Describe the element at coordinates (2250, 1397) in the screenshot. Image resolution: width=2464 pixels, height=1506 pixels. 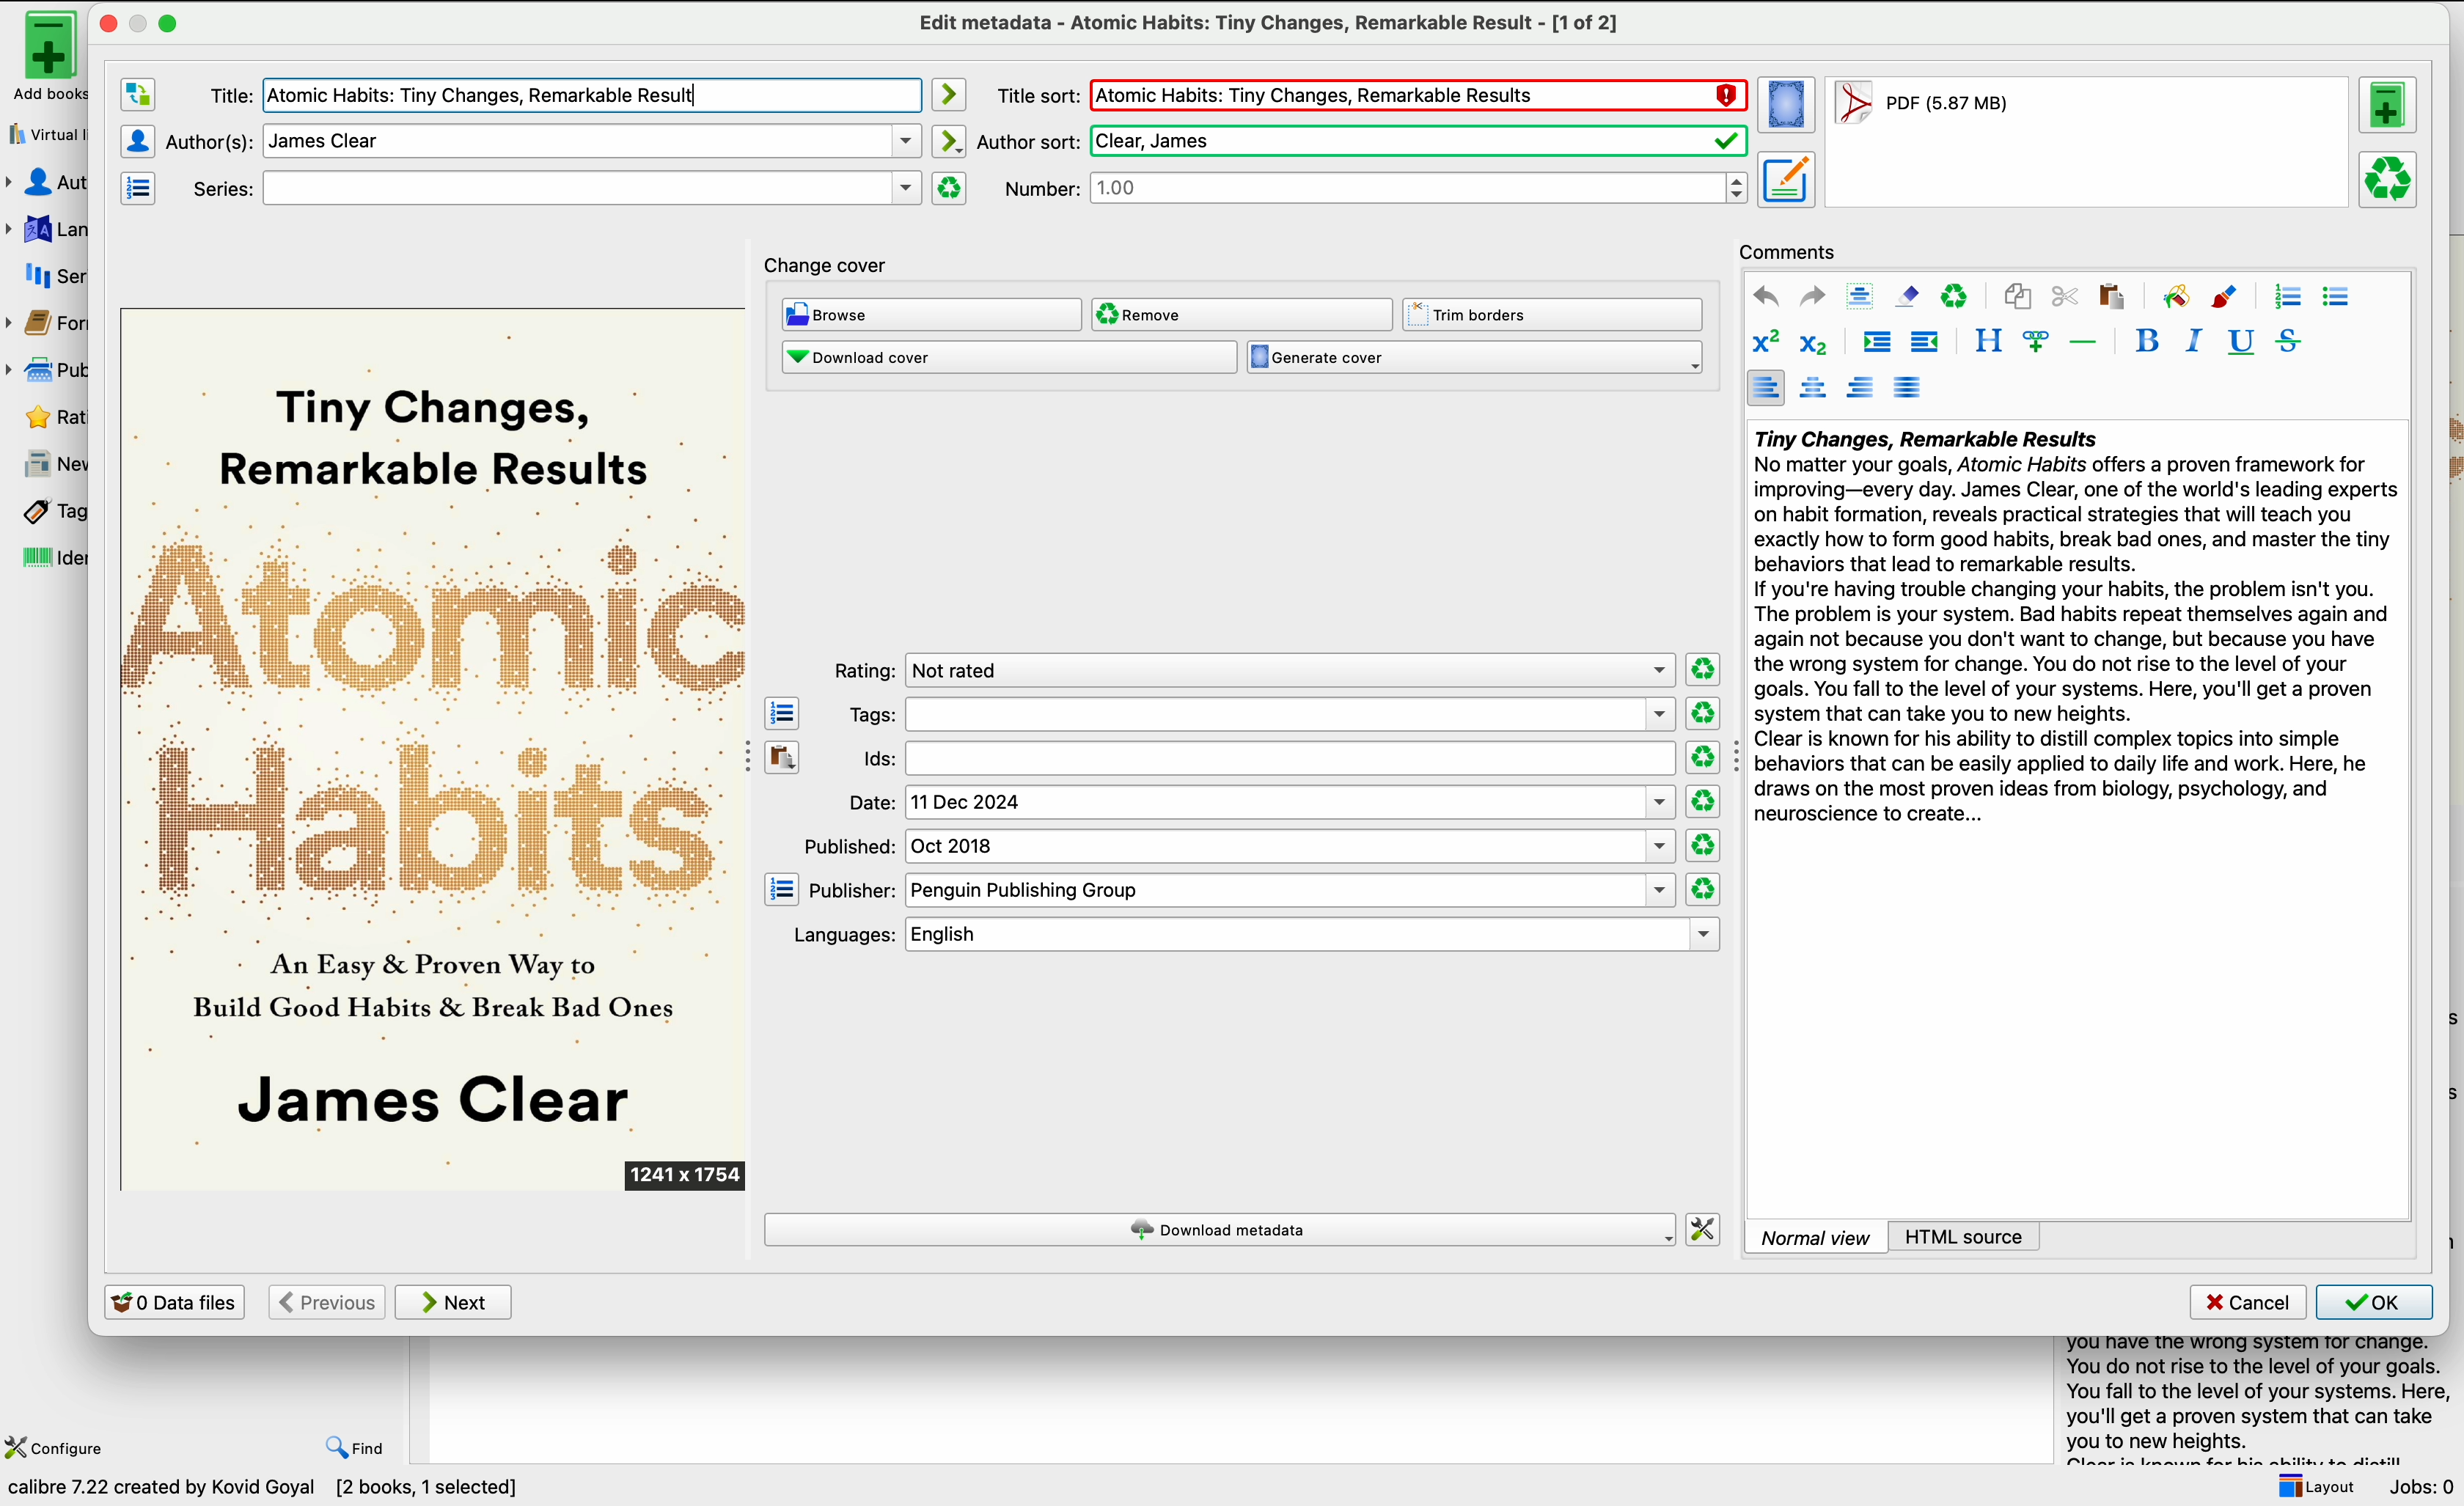
I see `summary book` at that location.